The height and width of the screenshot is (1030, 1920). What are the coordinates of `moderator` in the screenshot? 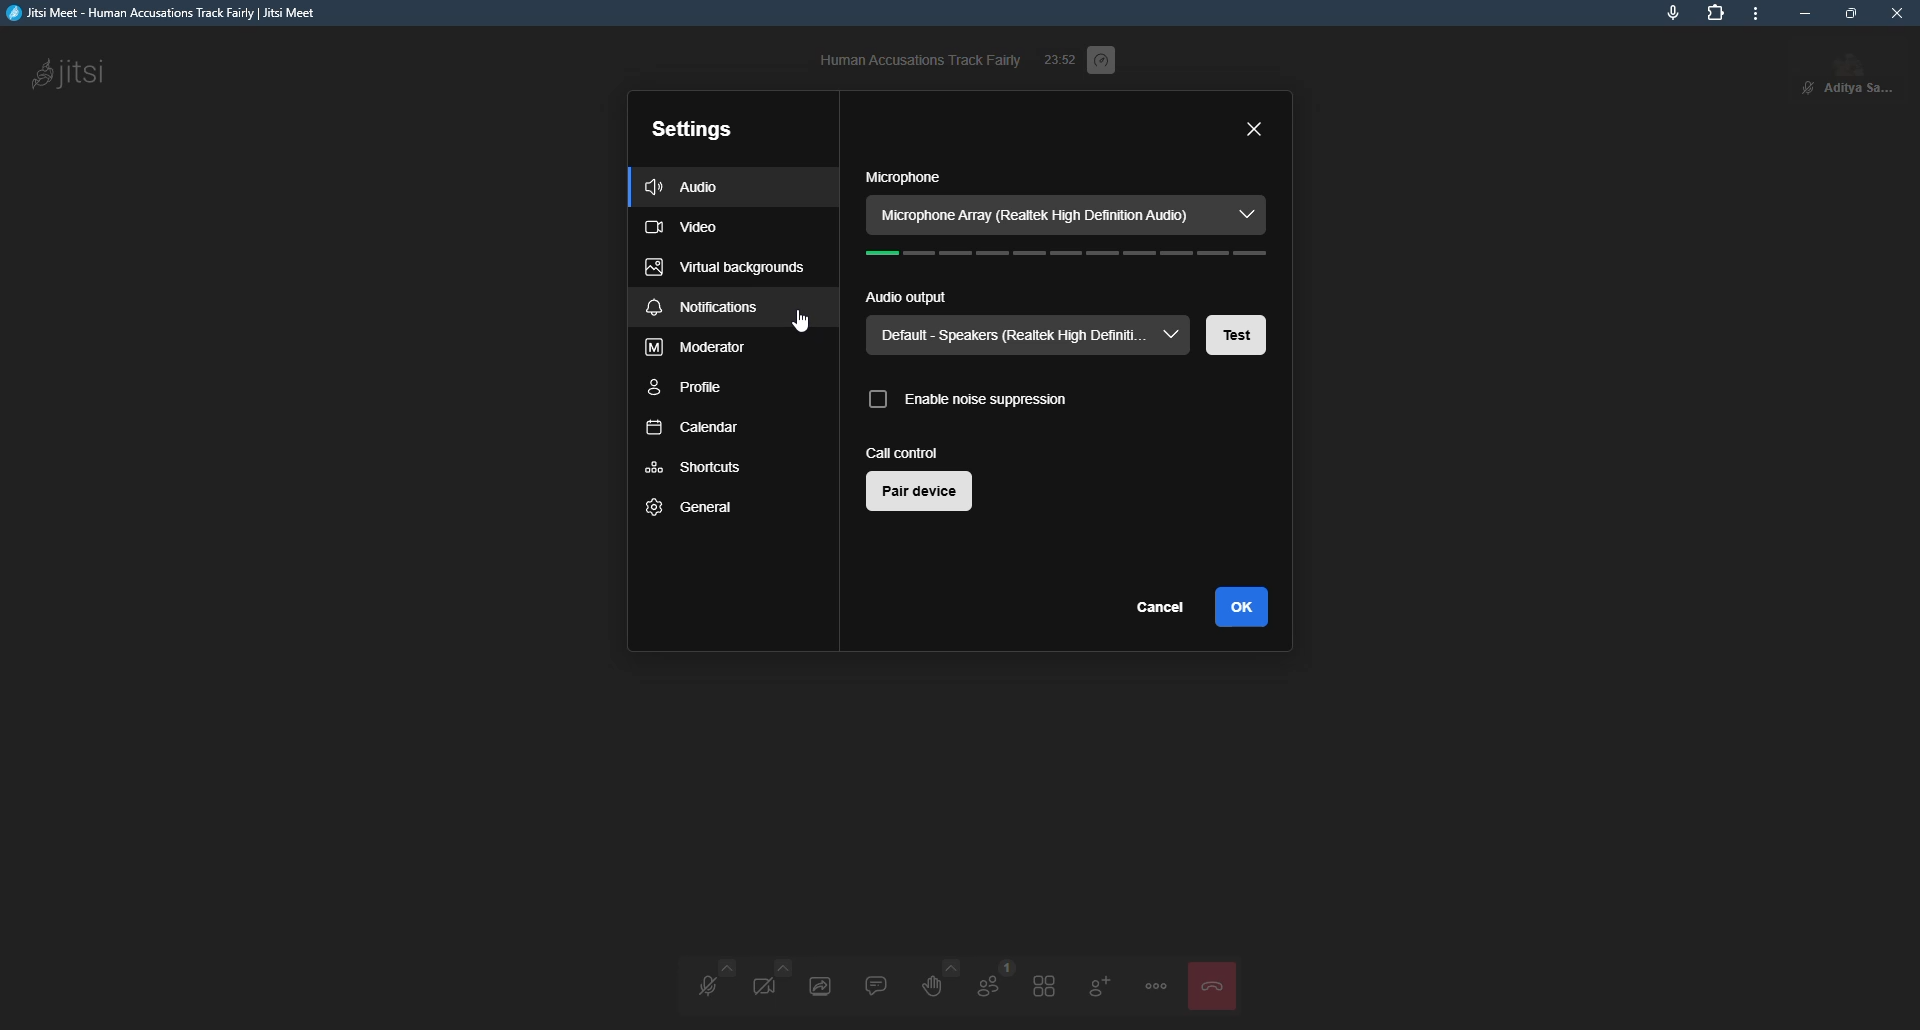 It's located at (698, 347).